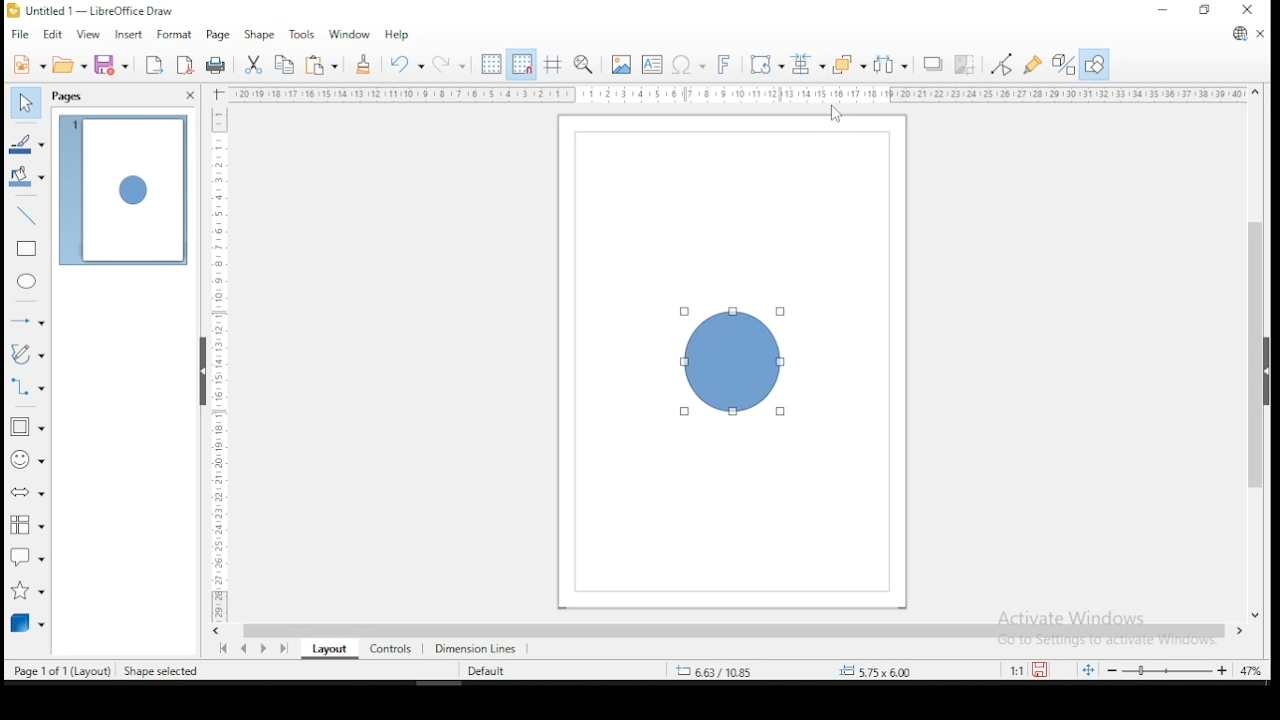 The width and height of the screenshot is (1280, 720). Describe the element at coordinates (28, 64) in the screenshot. I see `new` at that location.